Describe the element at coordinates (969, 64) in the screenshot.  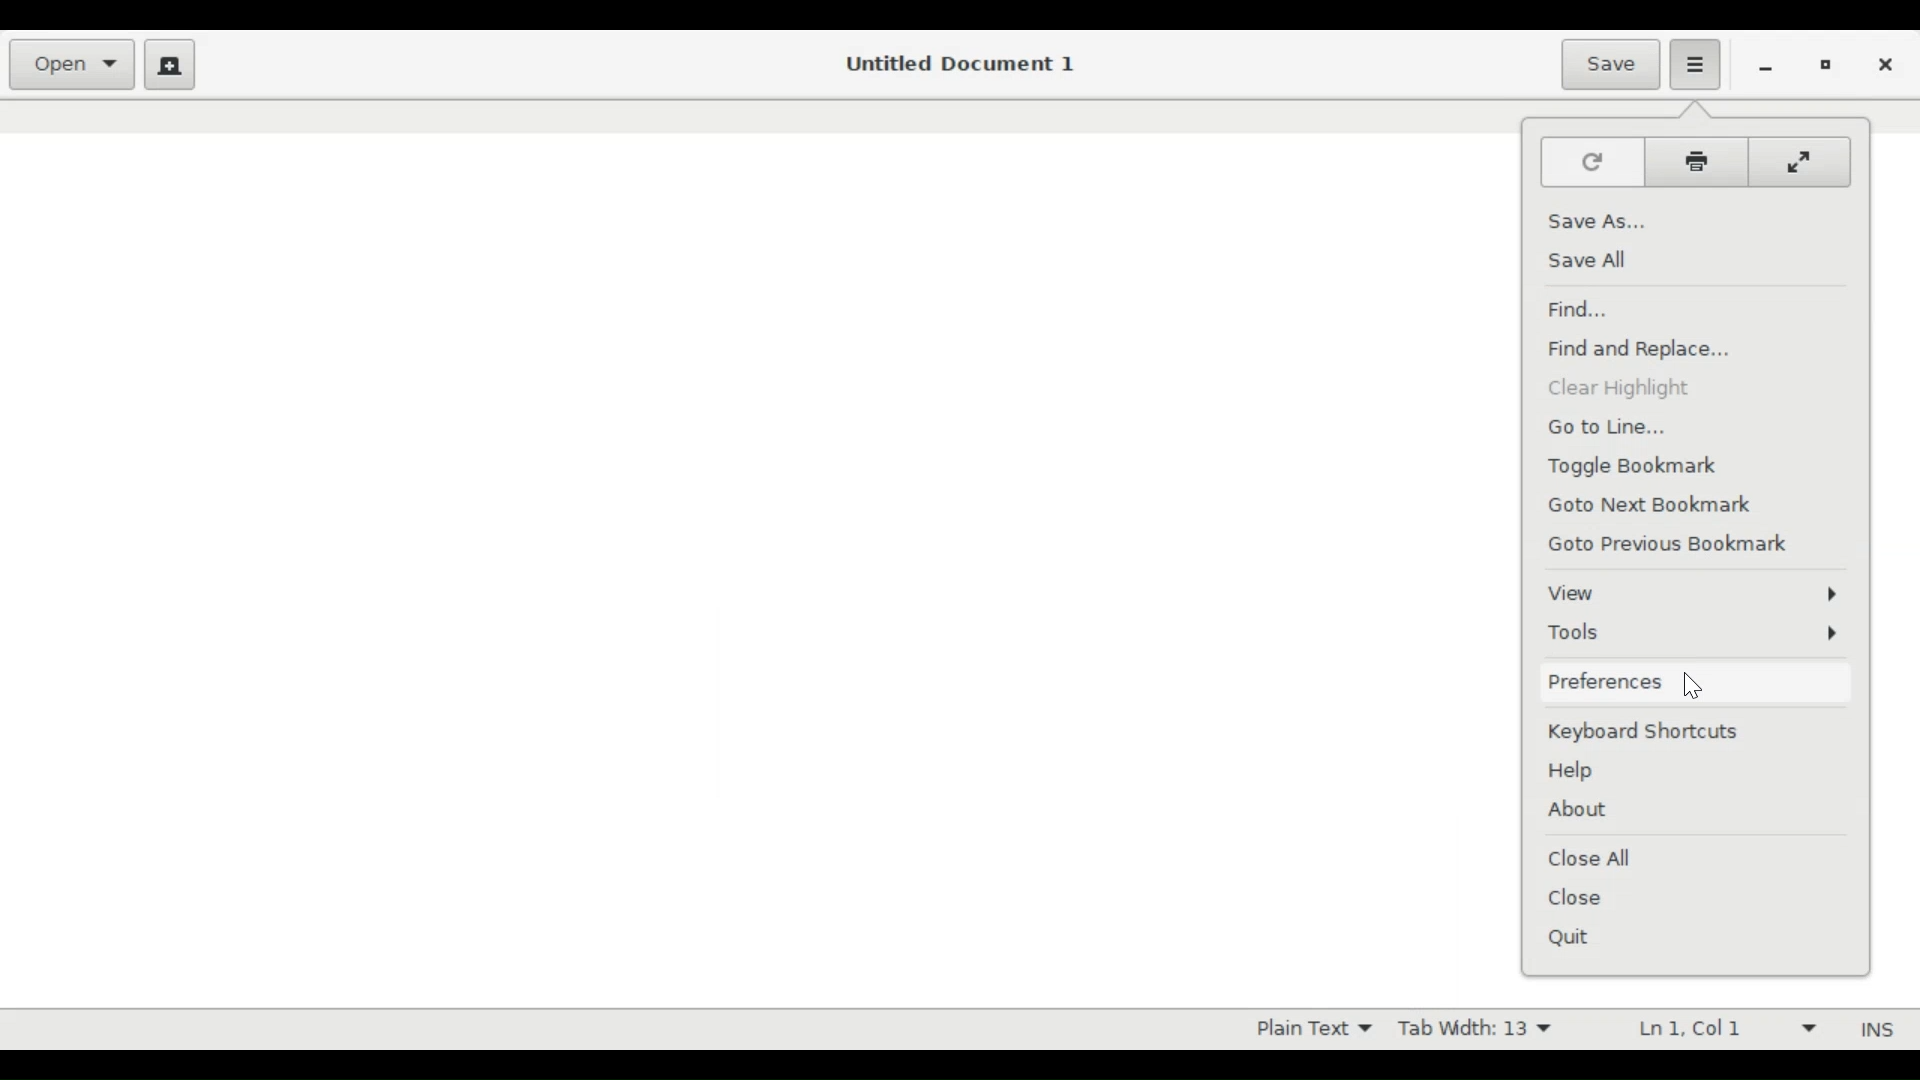
I see `Untitled Document ` at that location.